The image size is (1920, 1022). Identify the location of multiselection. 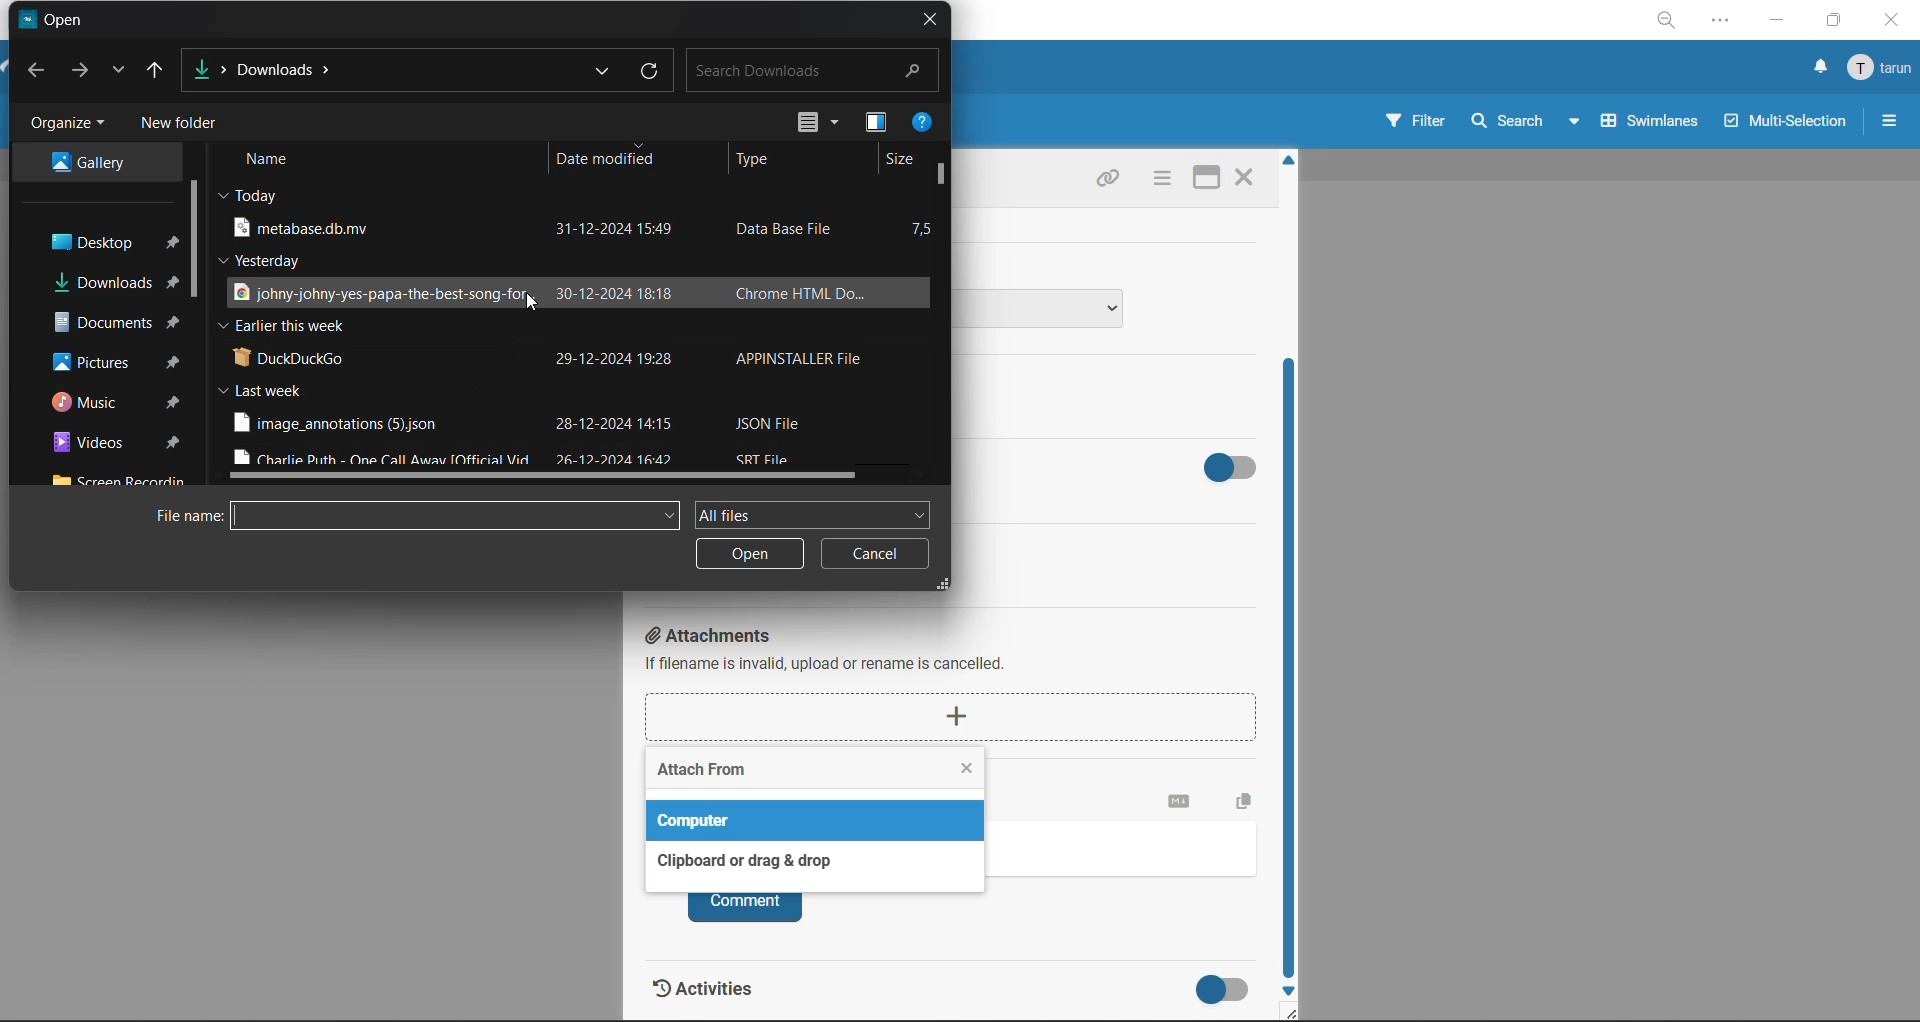
(1787, 124).